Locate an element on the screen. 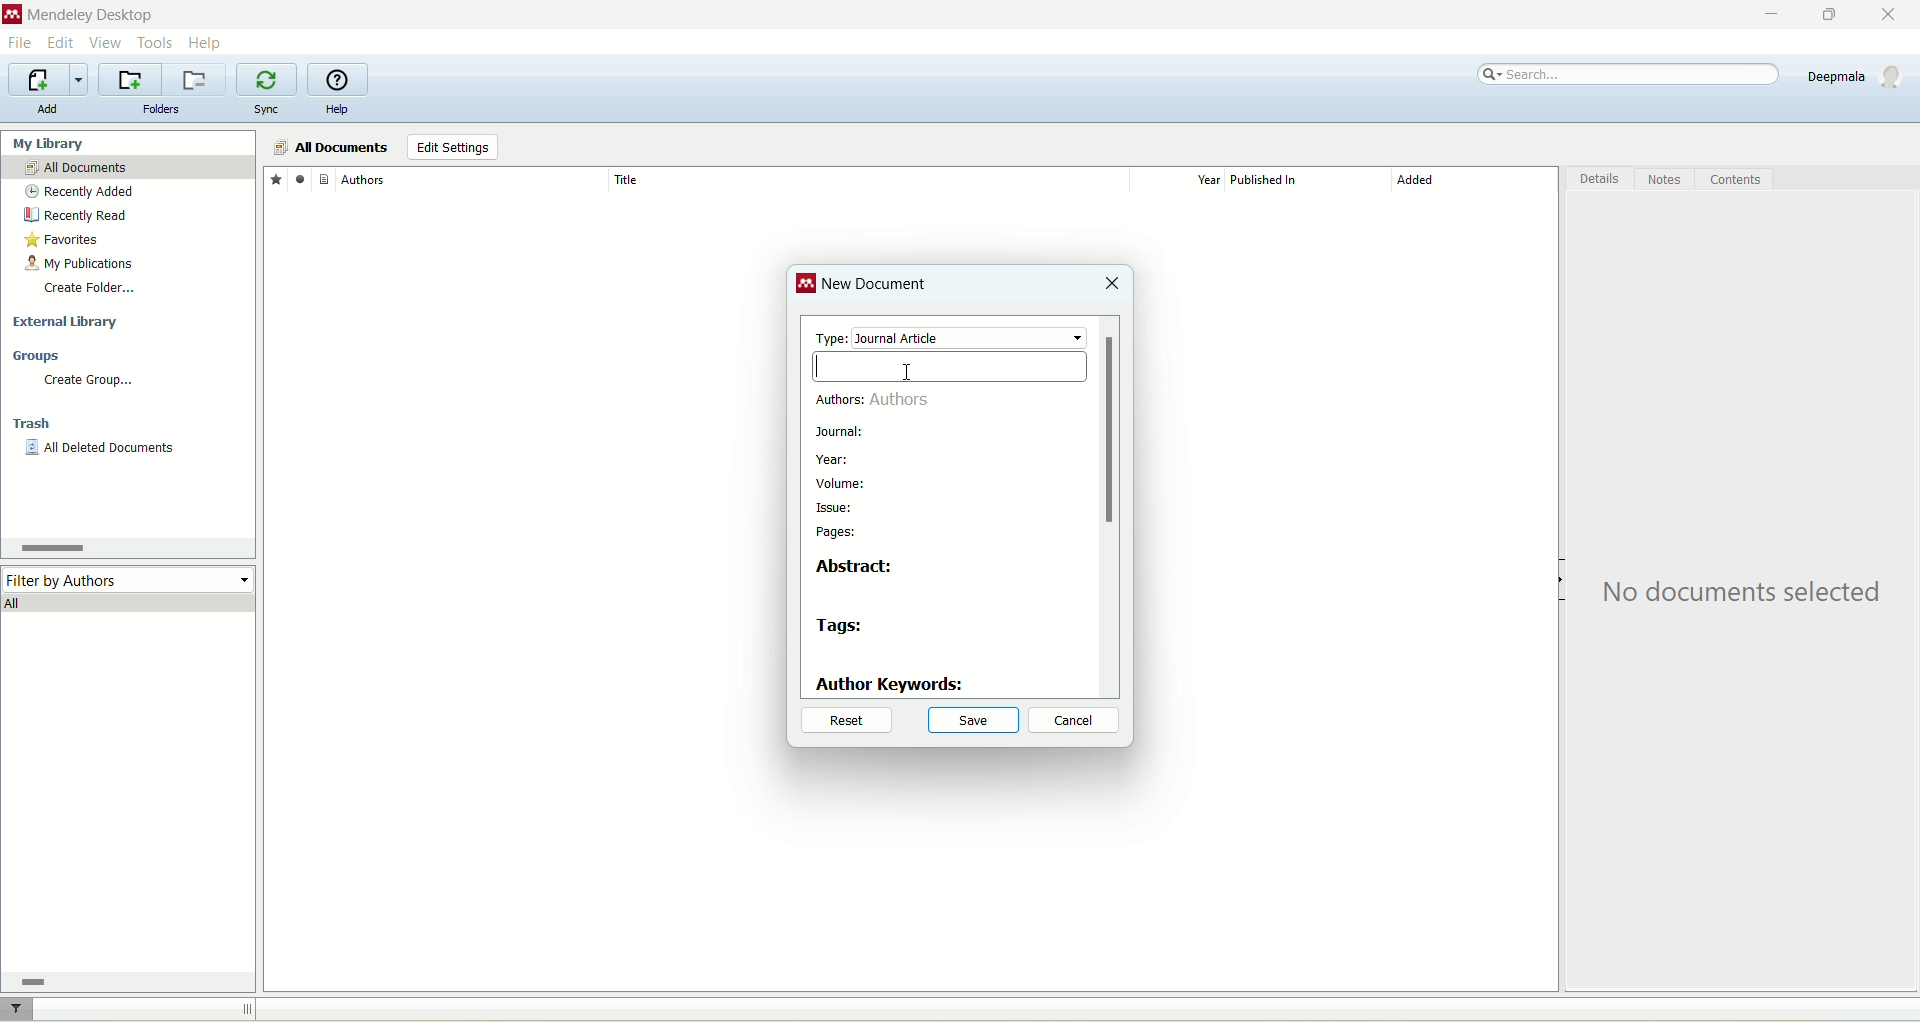  horizontal scroll bar is located at coordinates (124, 981).